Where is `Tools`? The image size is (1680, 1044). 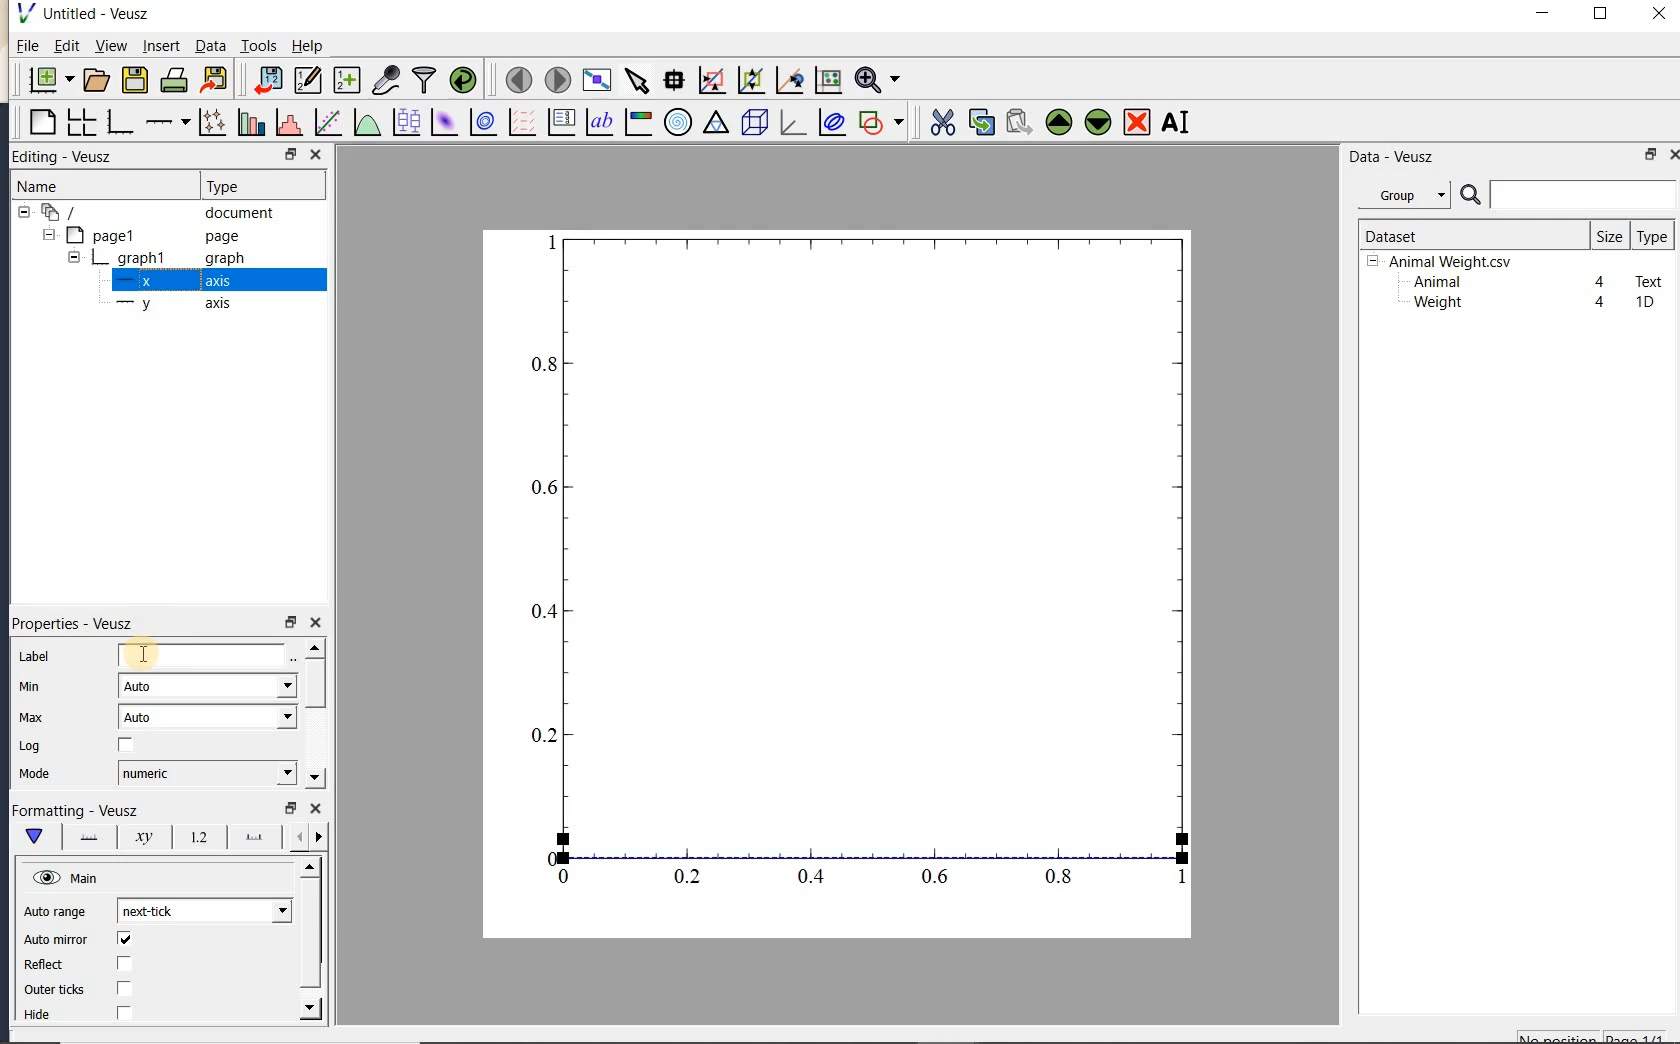
Tools is located at coordinates (260, 44).